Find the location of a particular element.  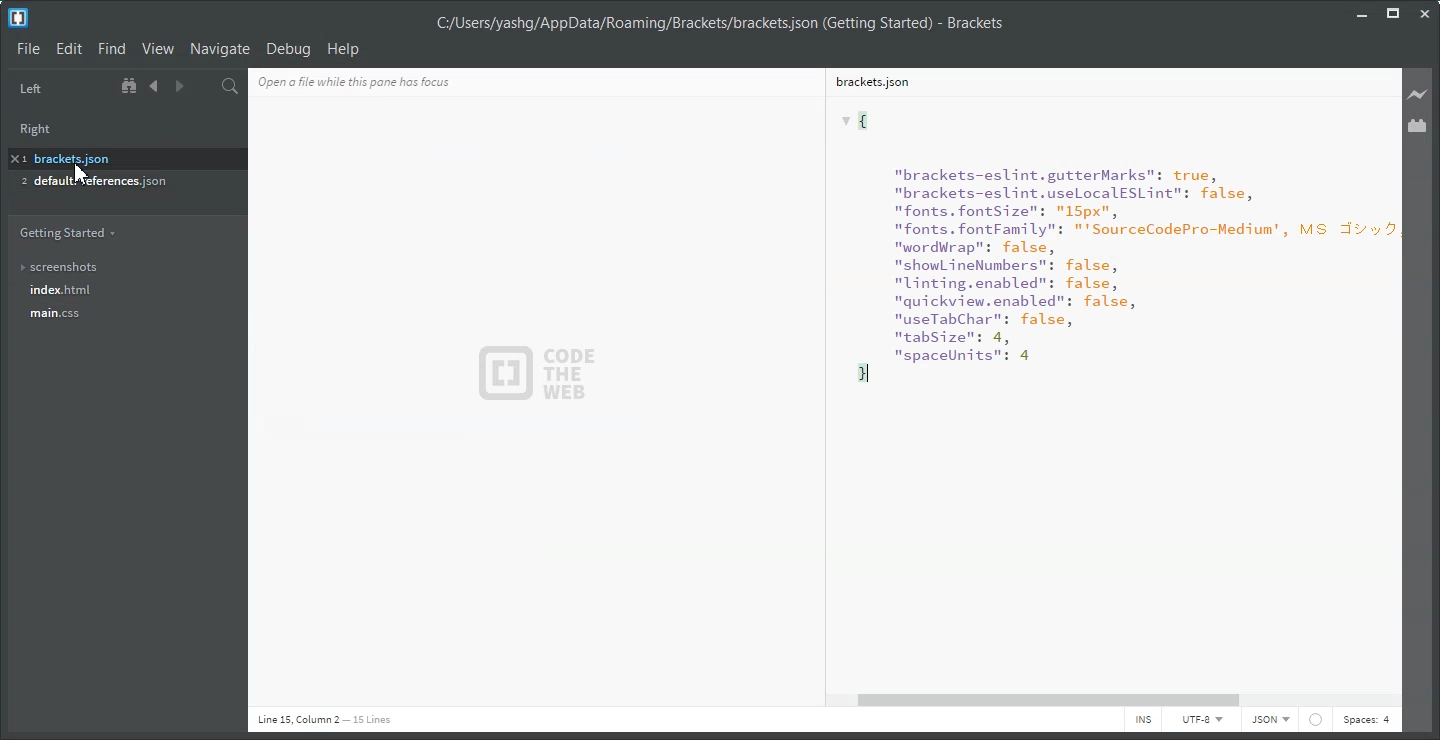

Spaces: 4 is located at coordinates (1366, 721).